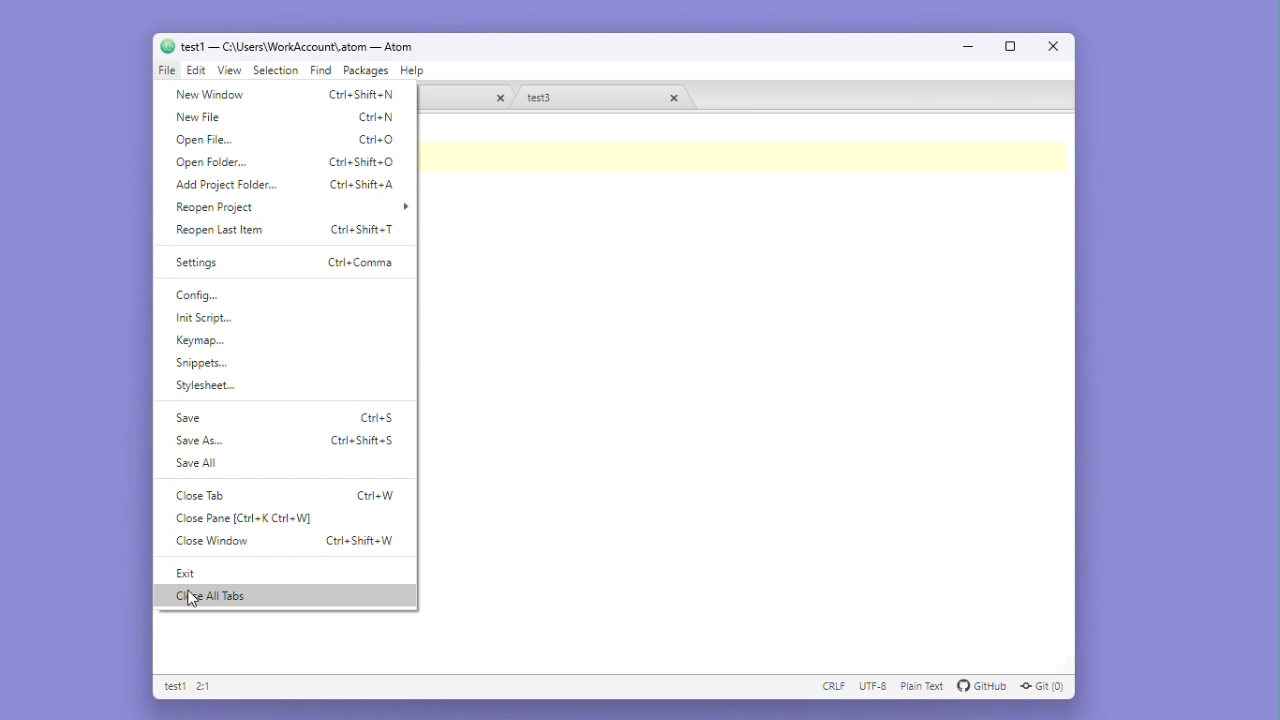 This screenshot has width=1280, height=720. What do you see at coordinates (405, 206) in the screenshot?
I see `more options` at bounding box center [405, 206].